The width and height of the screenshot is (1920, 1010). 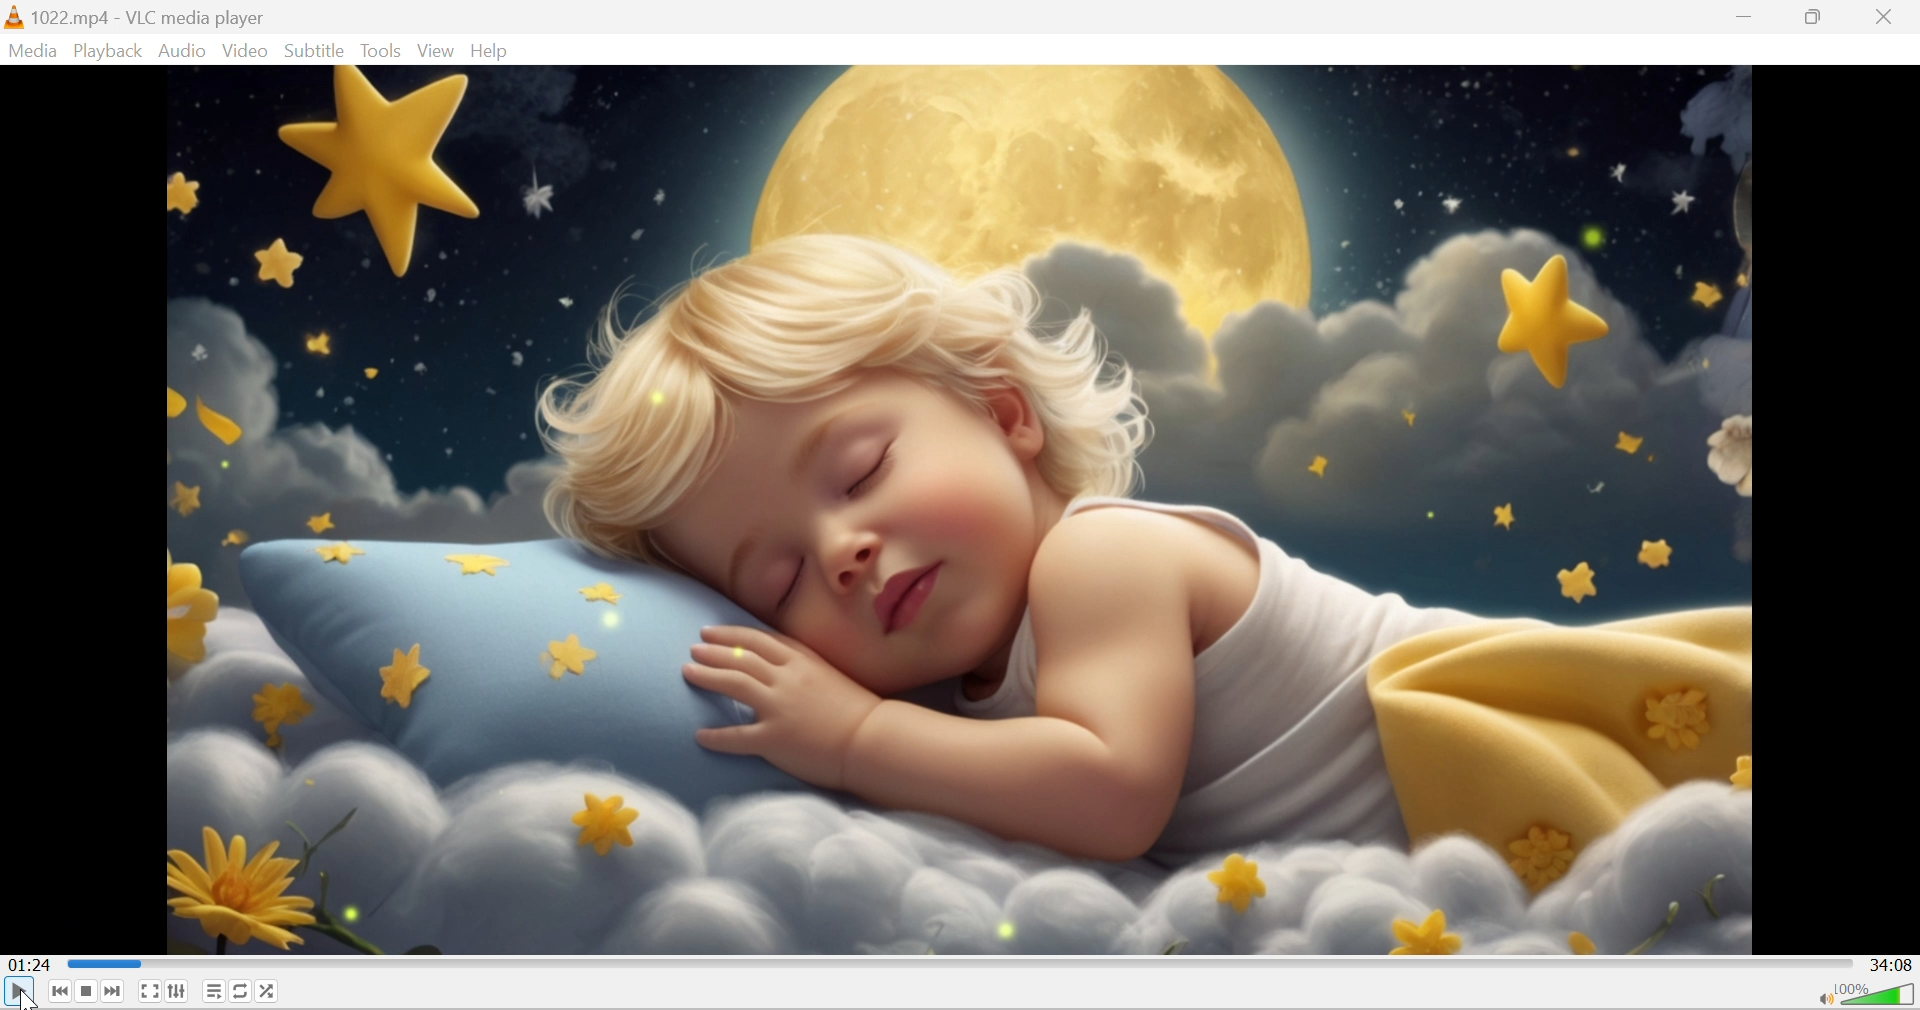 I want to click on View, so click(x=436, y=52).